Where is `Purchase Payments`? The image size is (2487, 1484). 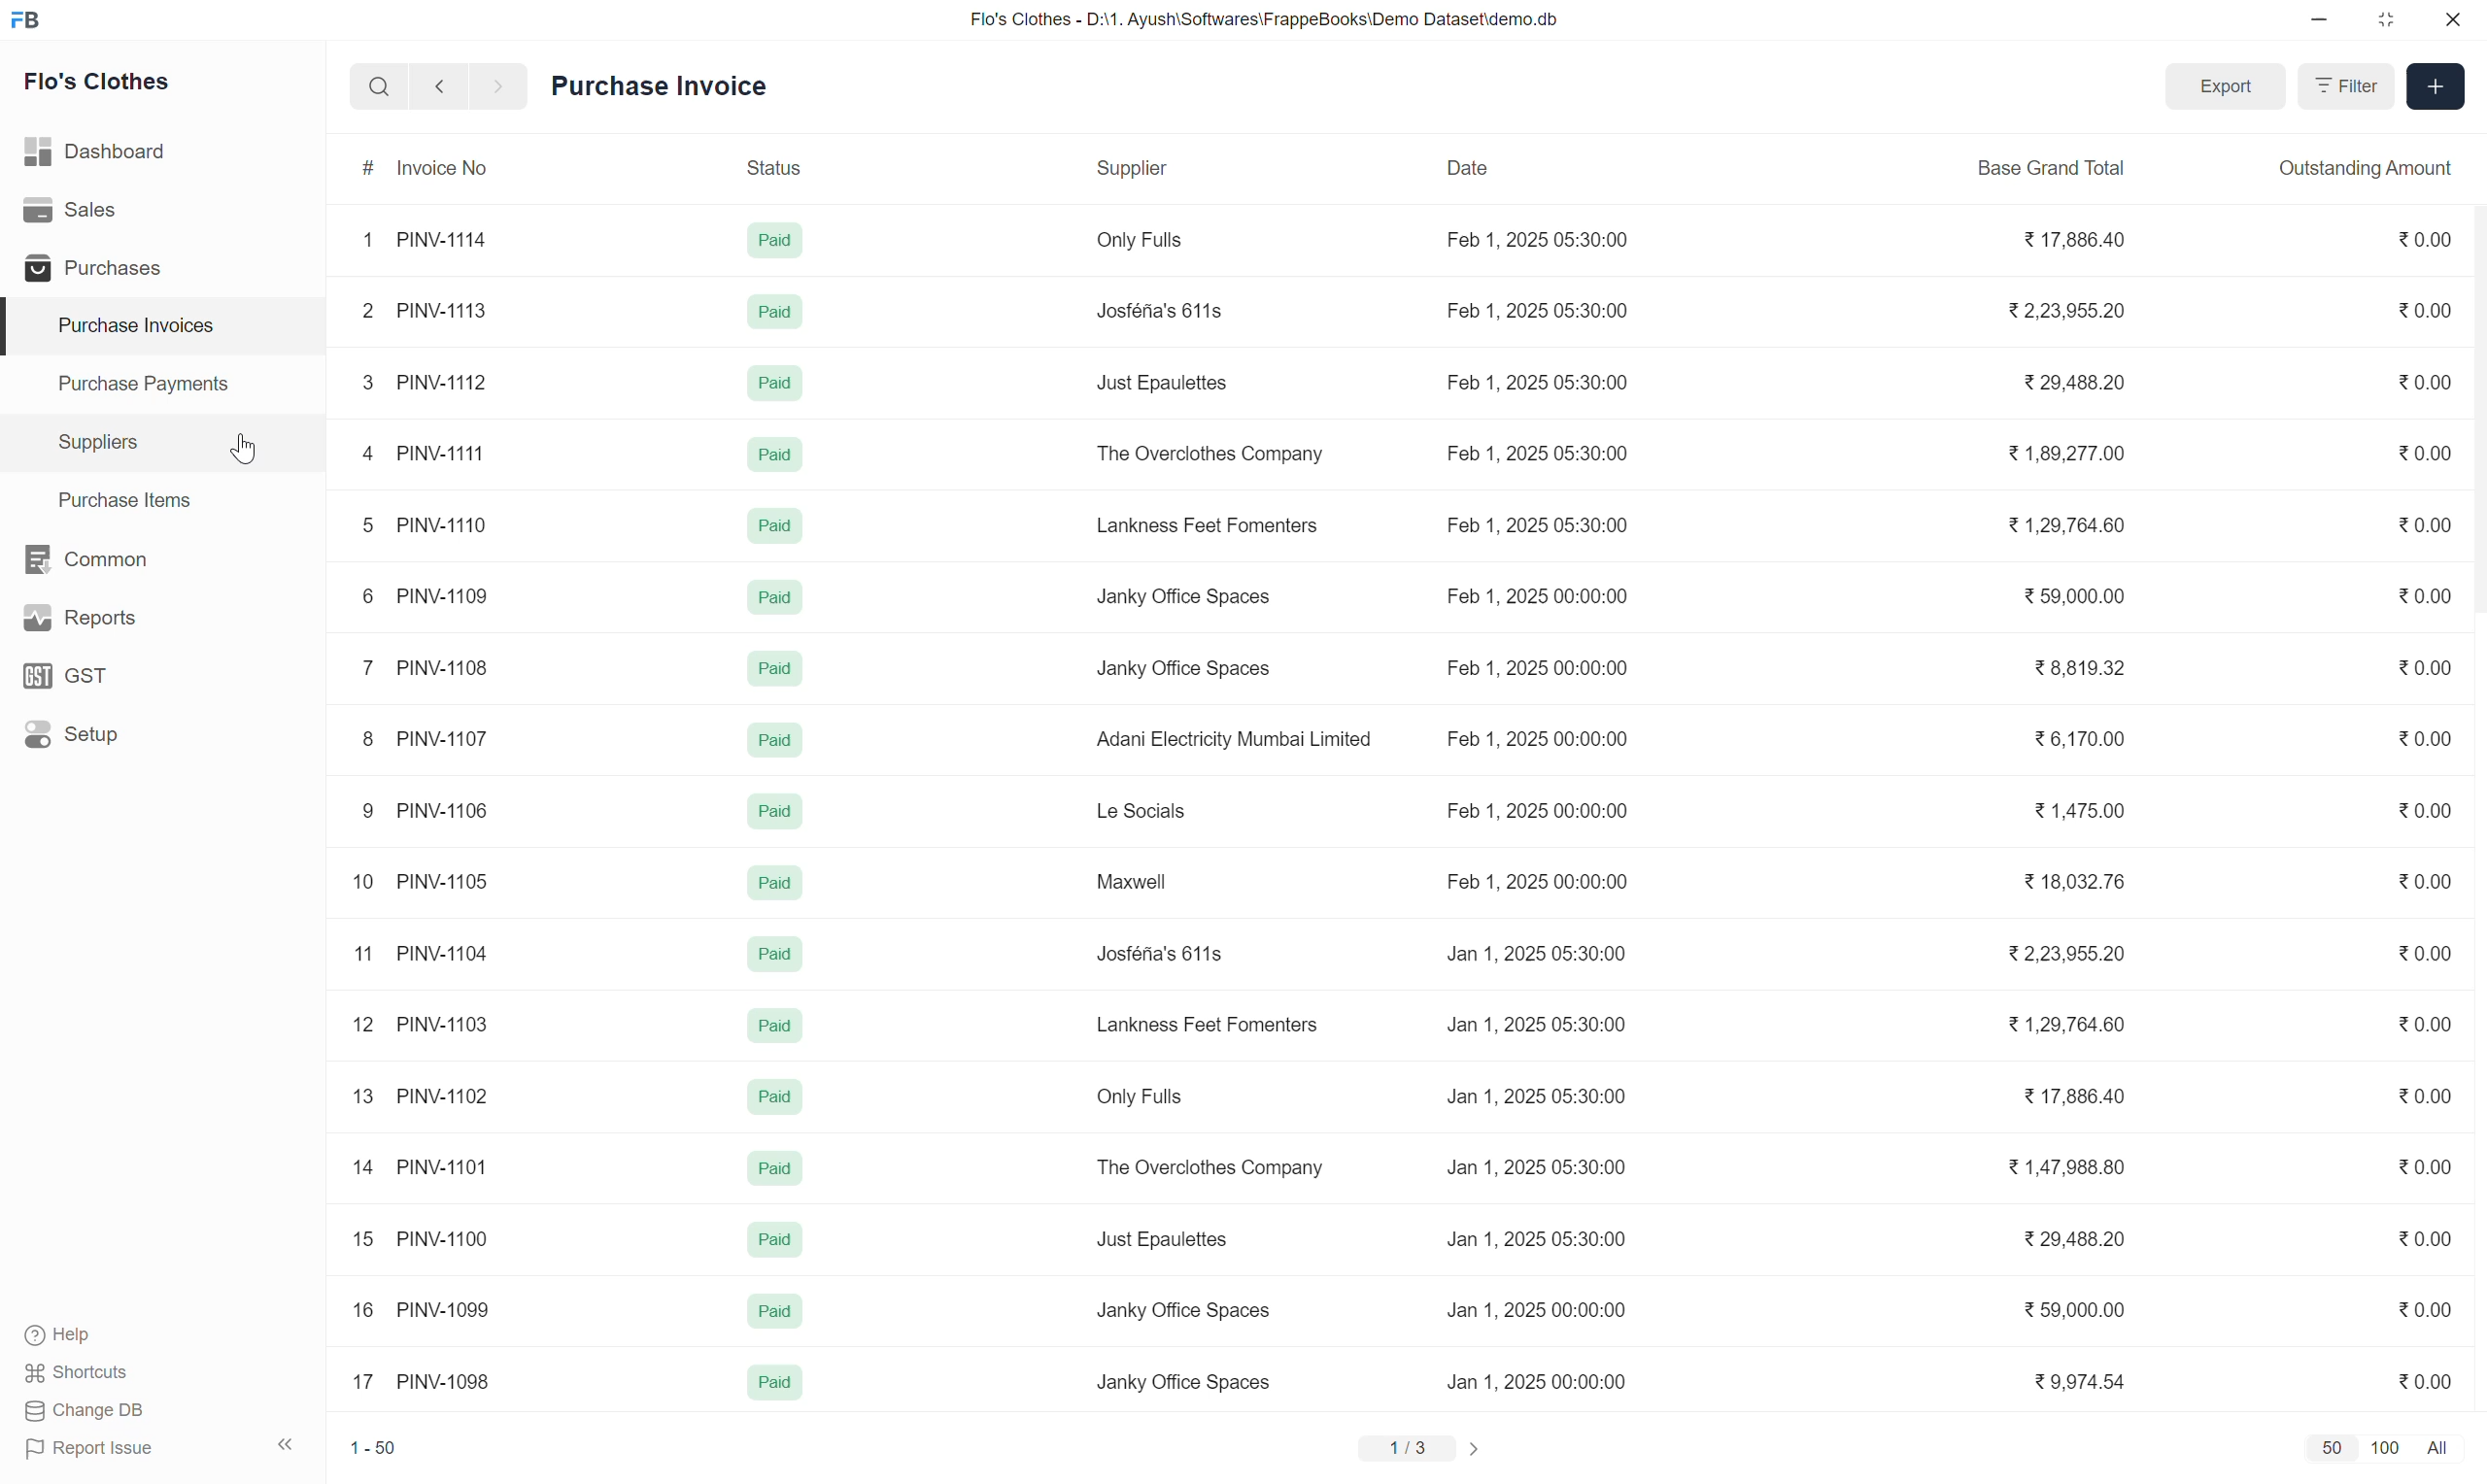 Purchase Payments is located at coordinates (144, 384).